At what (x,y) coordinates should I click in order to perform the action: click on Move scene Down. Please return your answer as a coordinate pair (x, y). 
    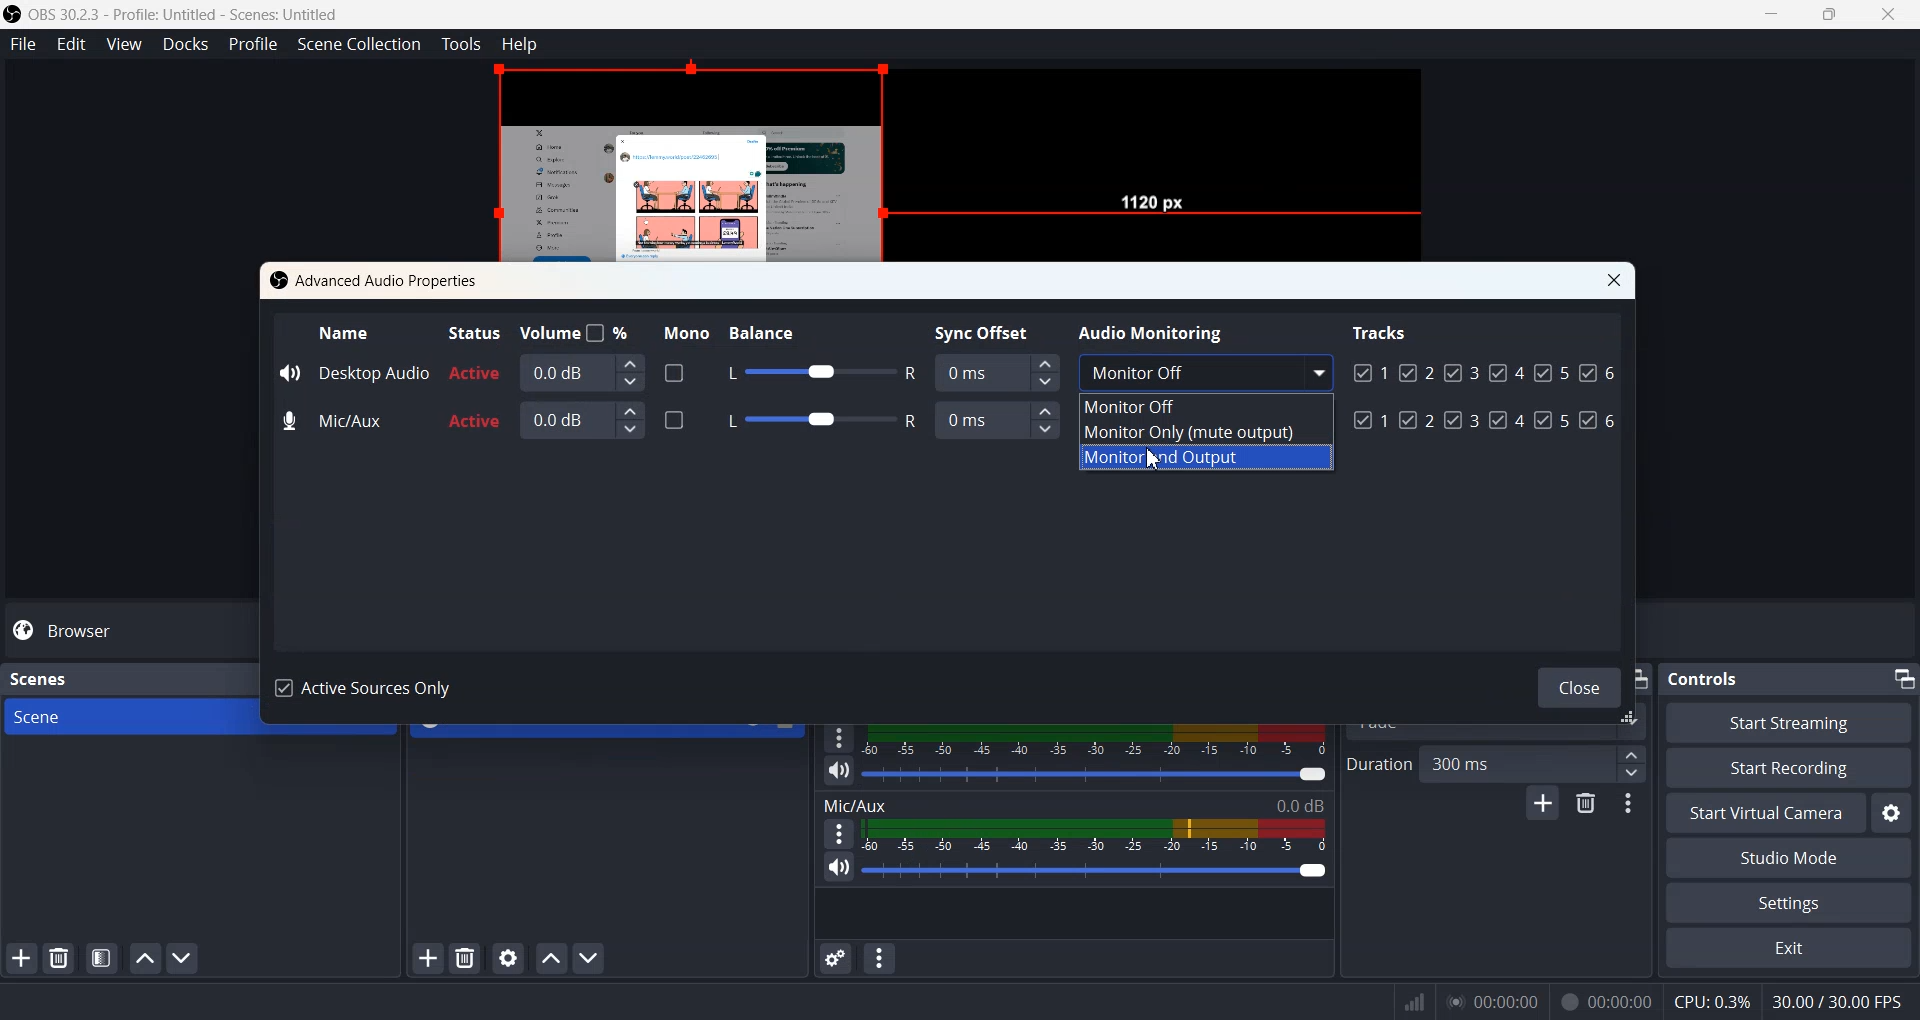
    Looking at the image, I should click on (184, 959).